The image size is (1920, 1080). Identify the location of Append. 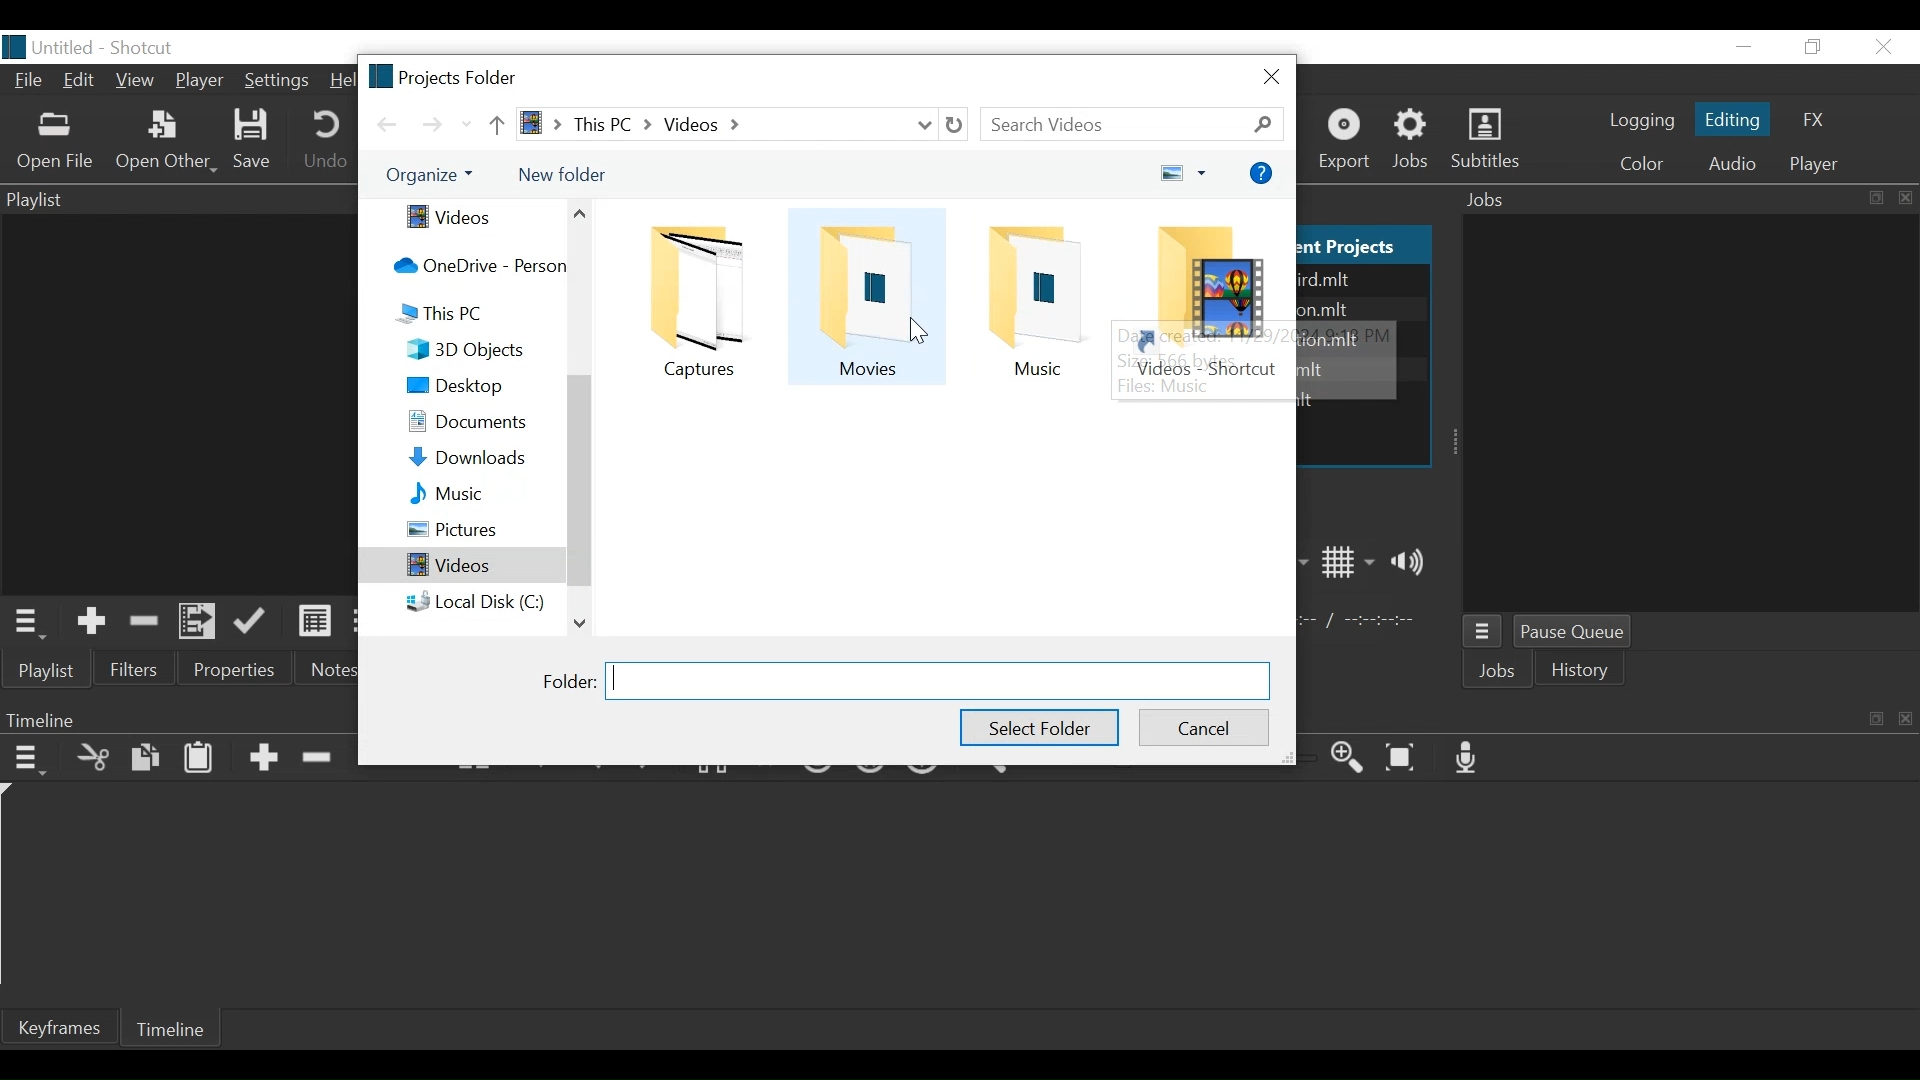
(263, 759).